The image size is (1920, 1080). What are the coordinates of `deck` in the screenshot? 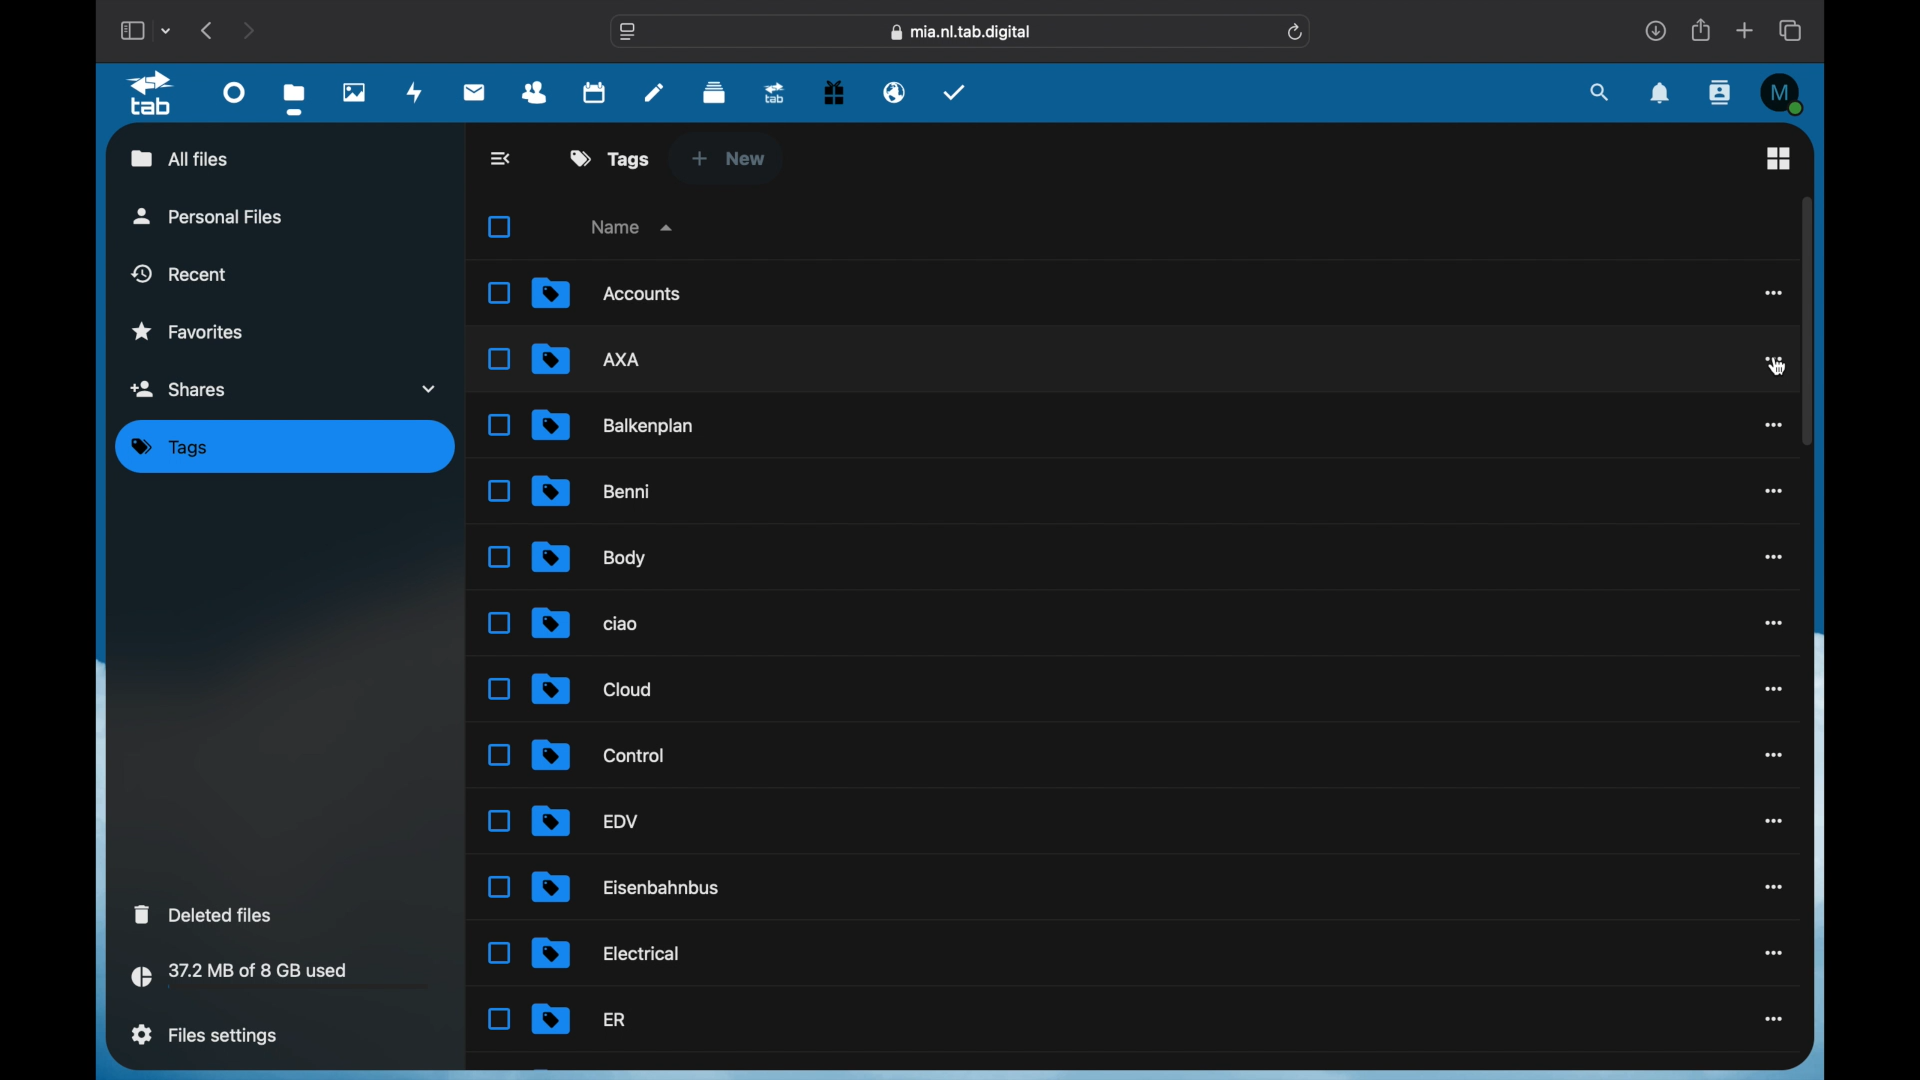 It's located at (715, 90).